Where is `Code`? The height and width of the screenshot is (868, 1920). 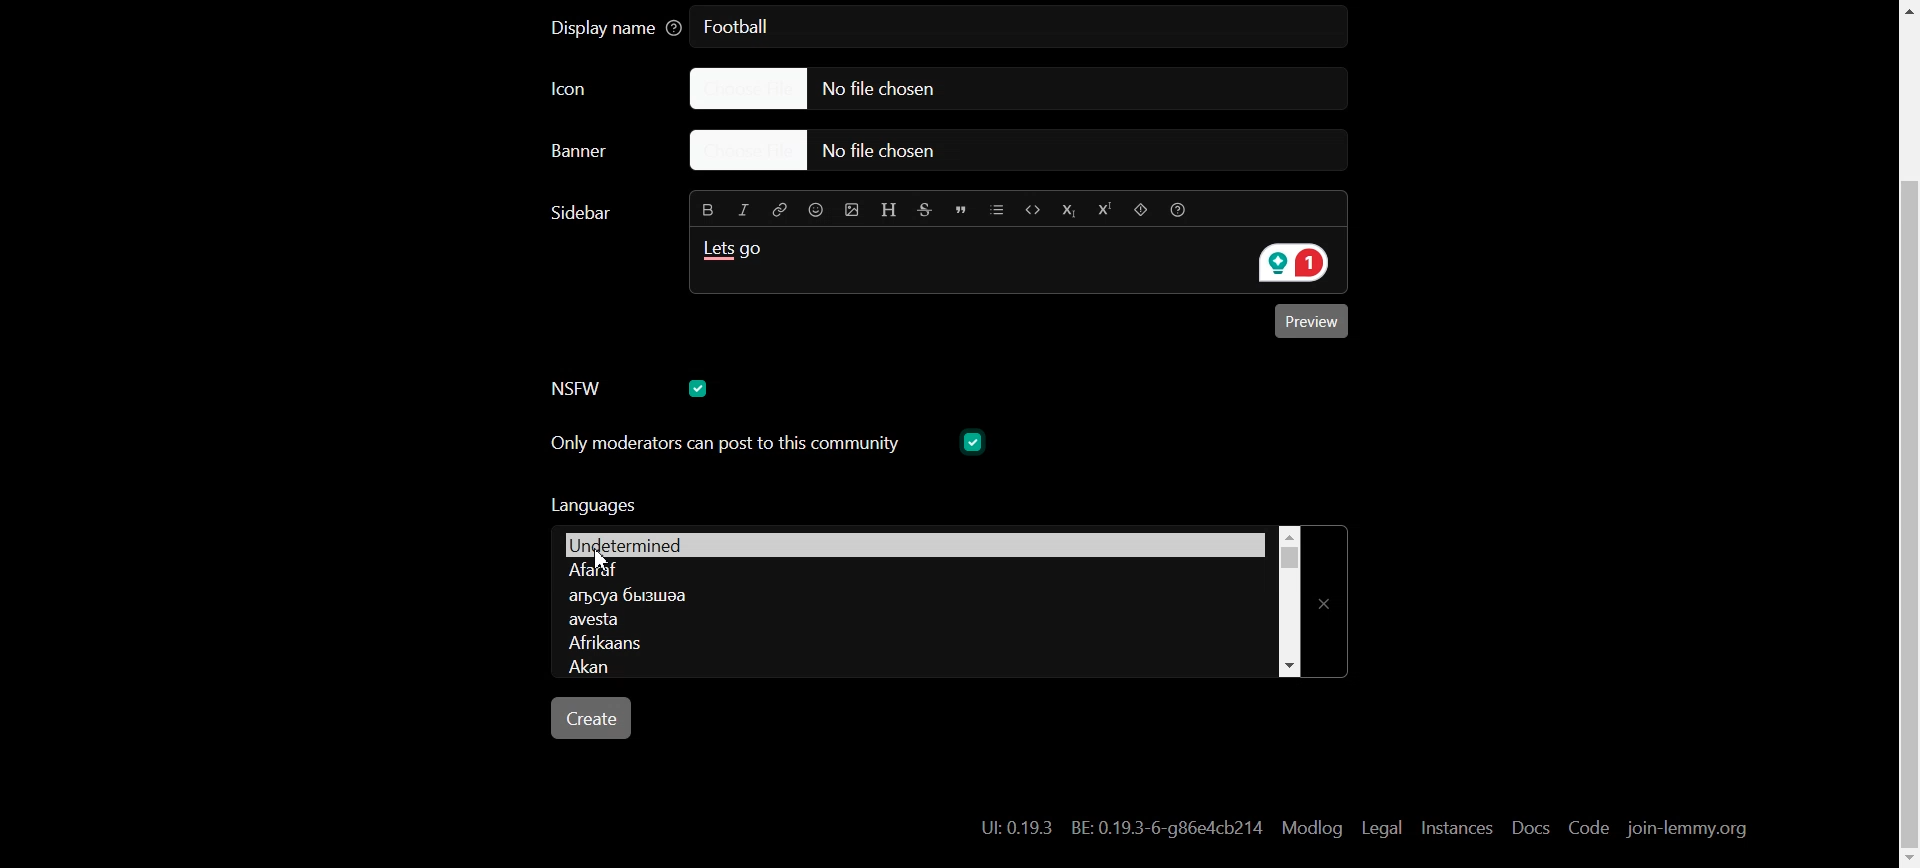
Code is located at coordinates (1031, 208).